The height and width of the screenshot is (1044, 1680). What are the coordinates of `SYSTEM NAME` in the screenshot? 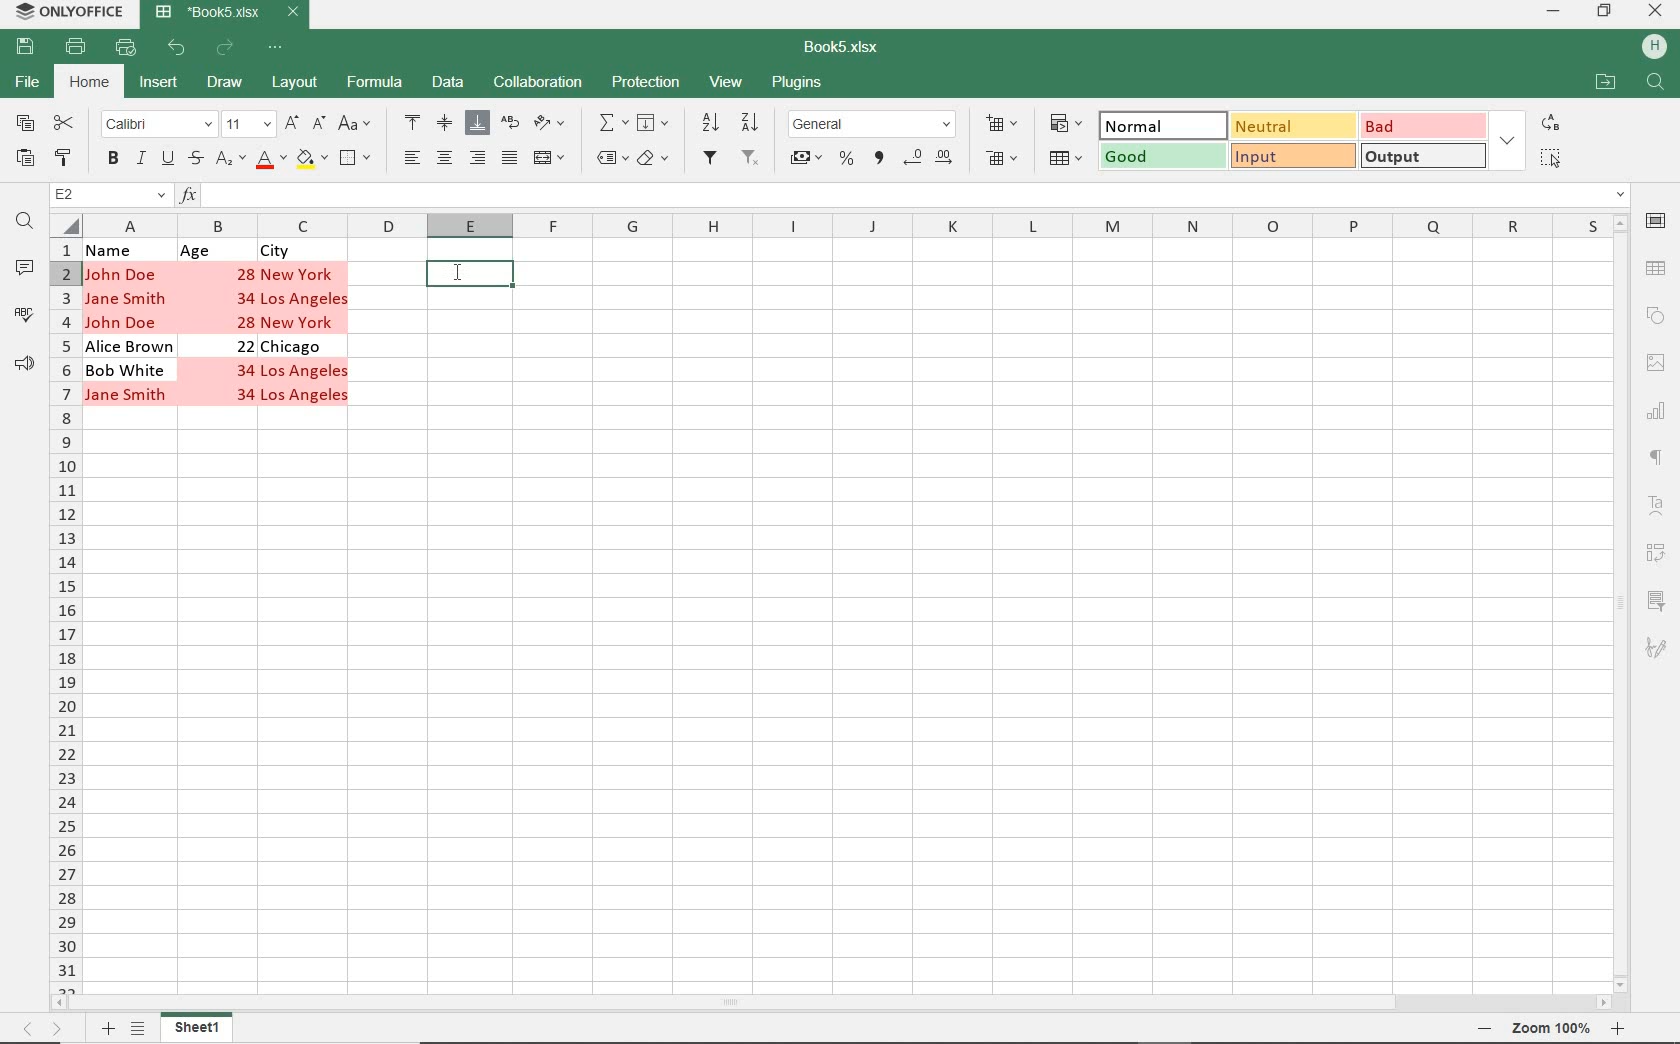 It's located at (67, 11).